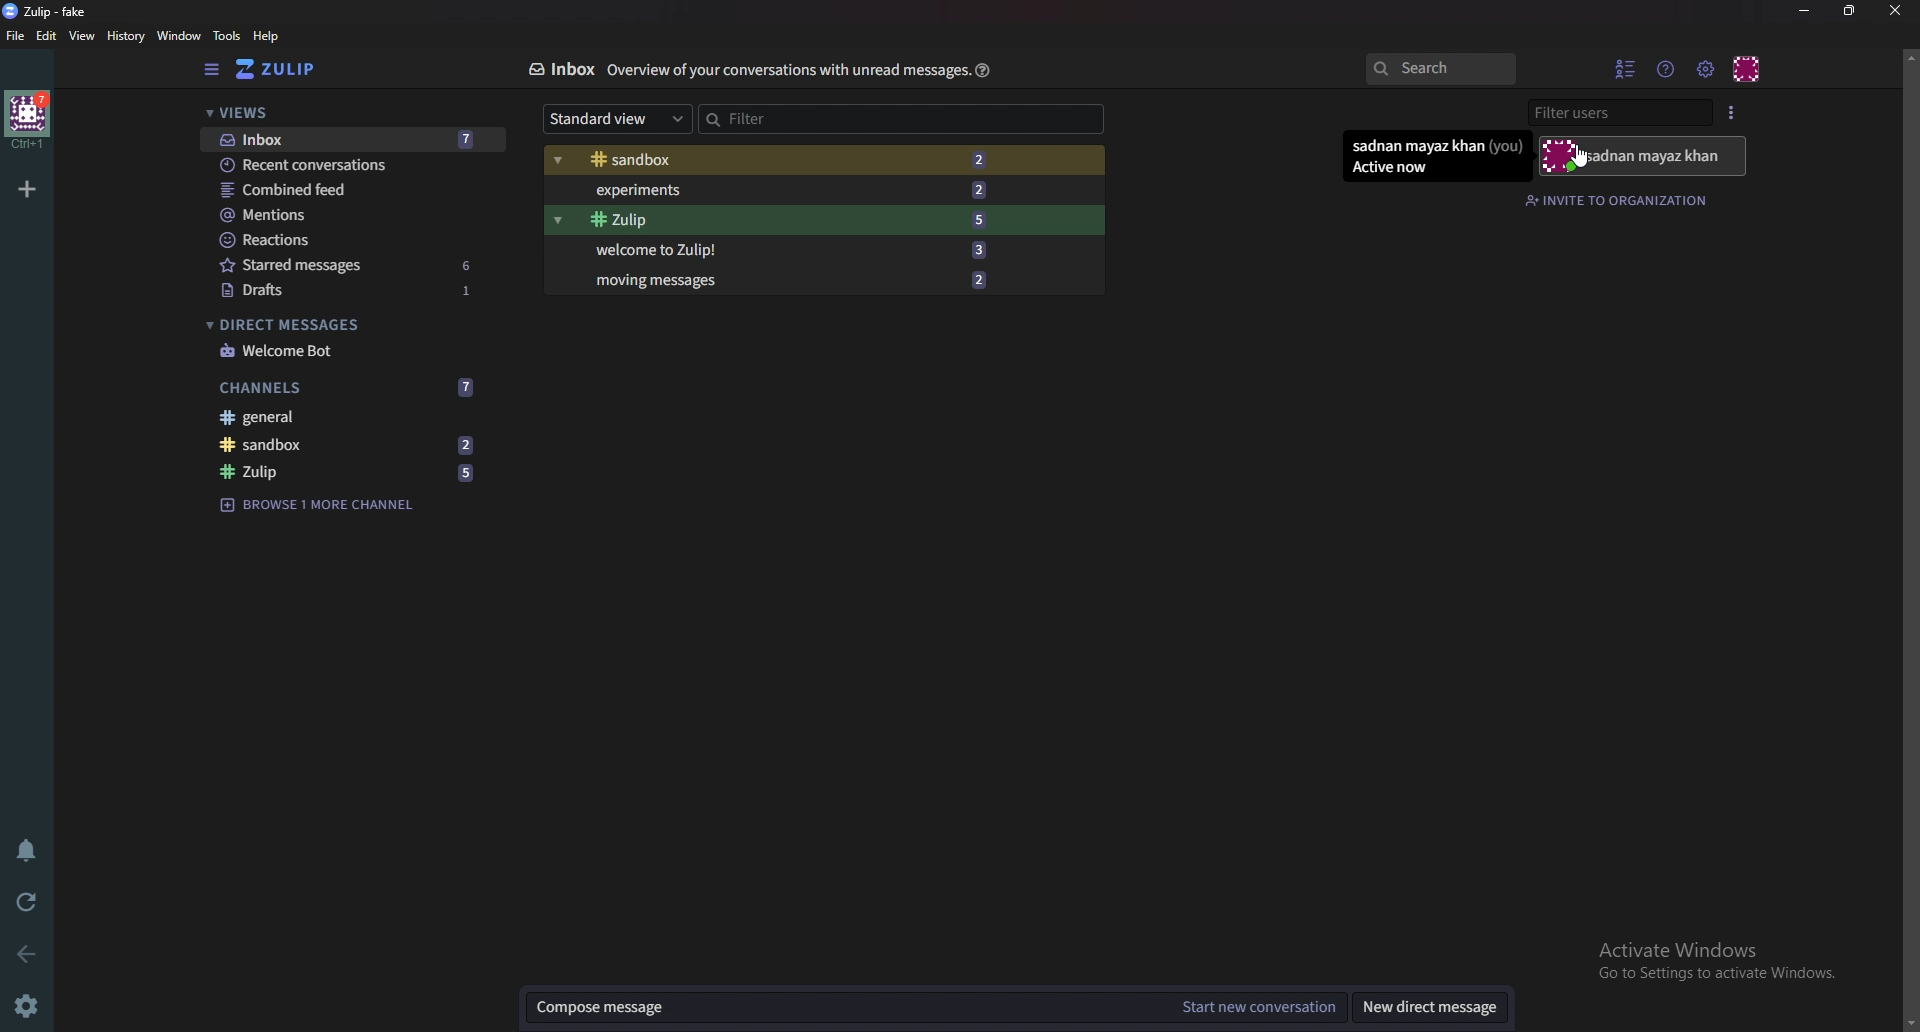 This screenshot has height=1032, width=1920. I want to click on Minimize, so click(1804, 12).